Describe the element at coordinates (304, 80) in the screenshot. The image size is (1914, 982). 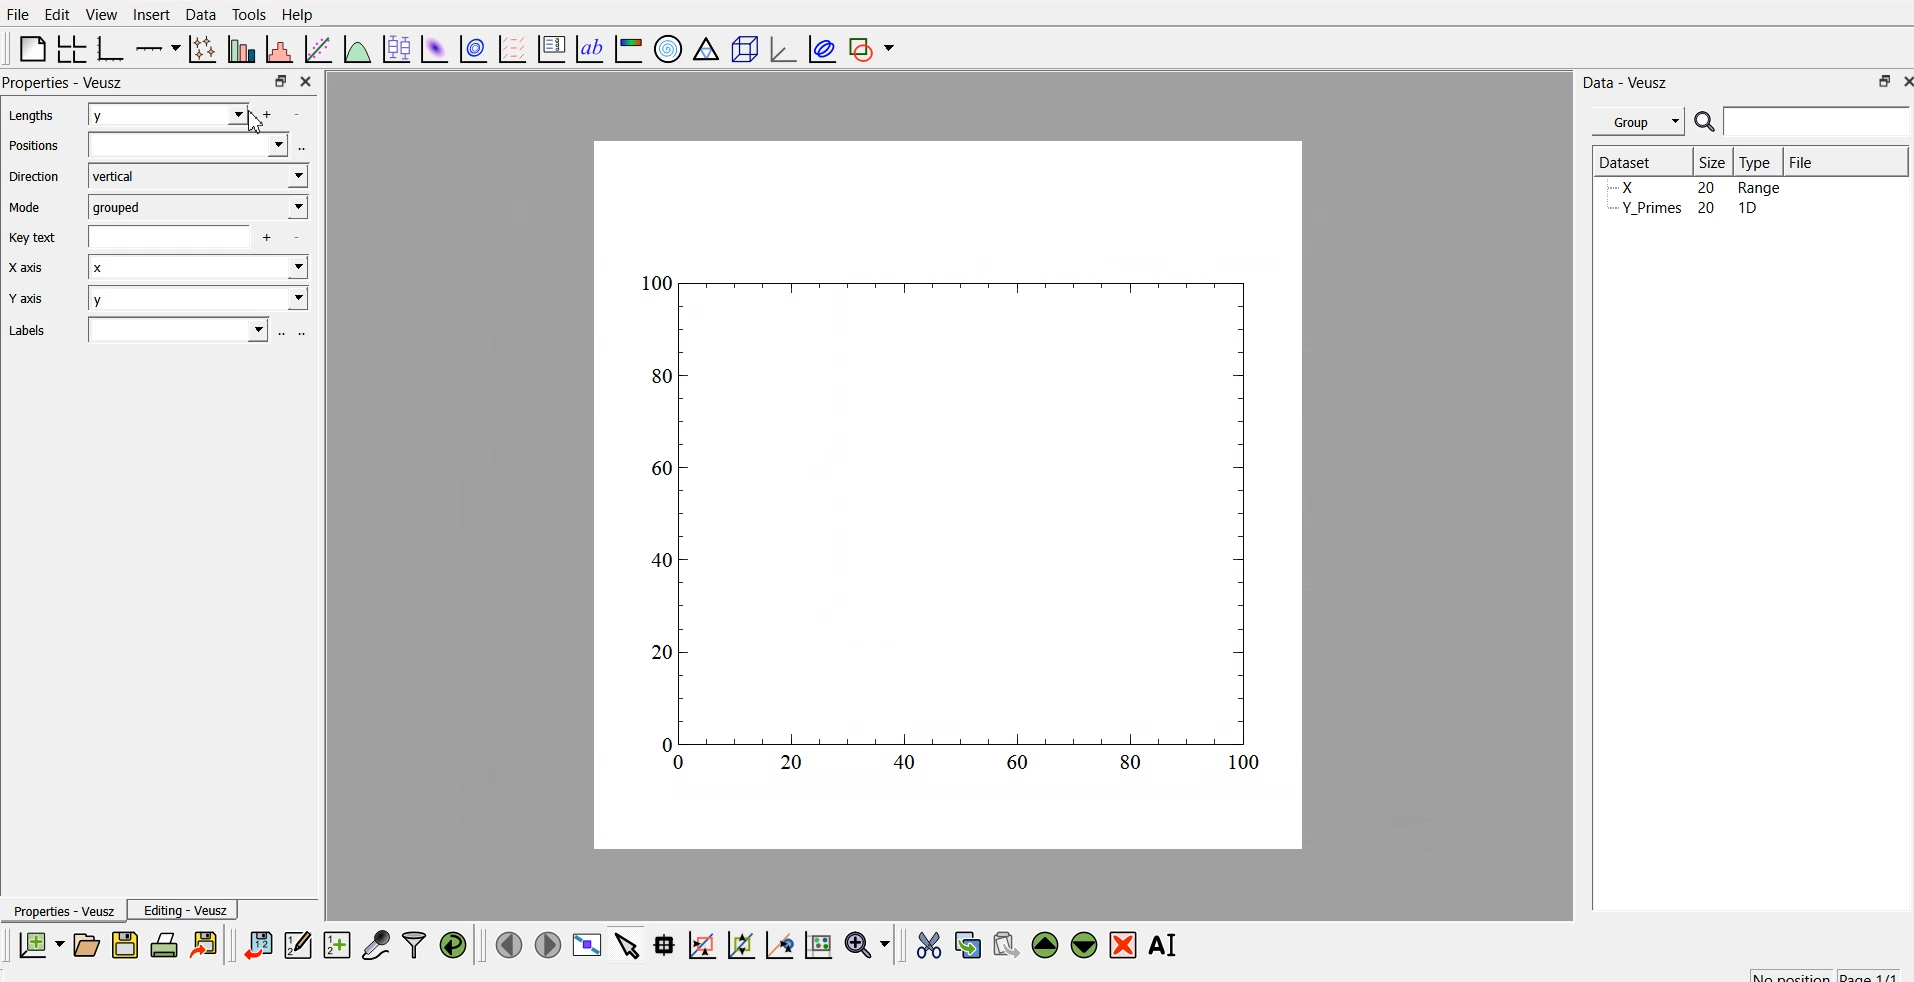
I see `close` at that location.